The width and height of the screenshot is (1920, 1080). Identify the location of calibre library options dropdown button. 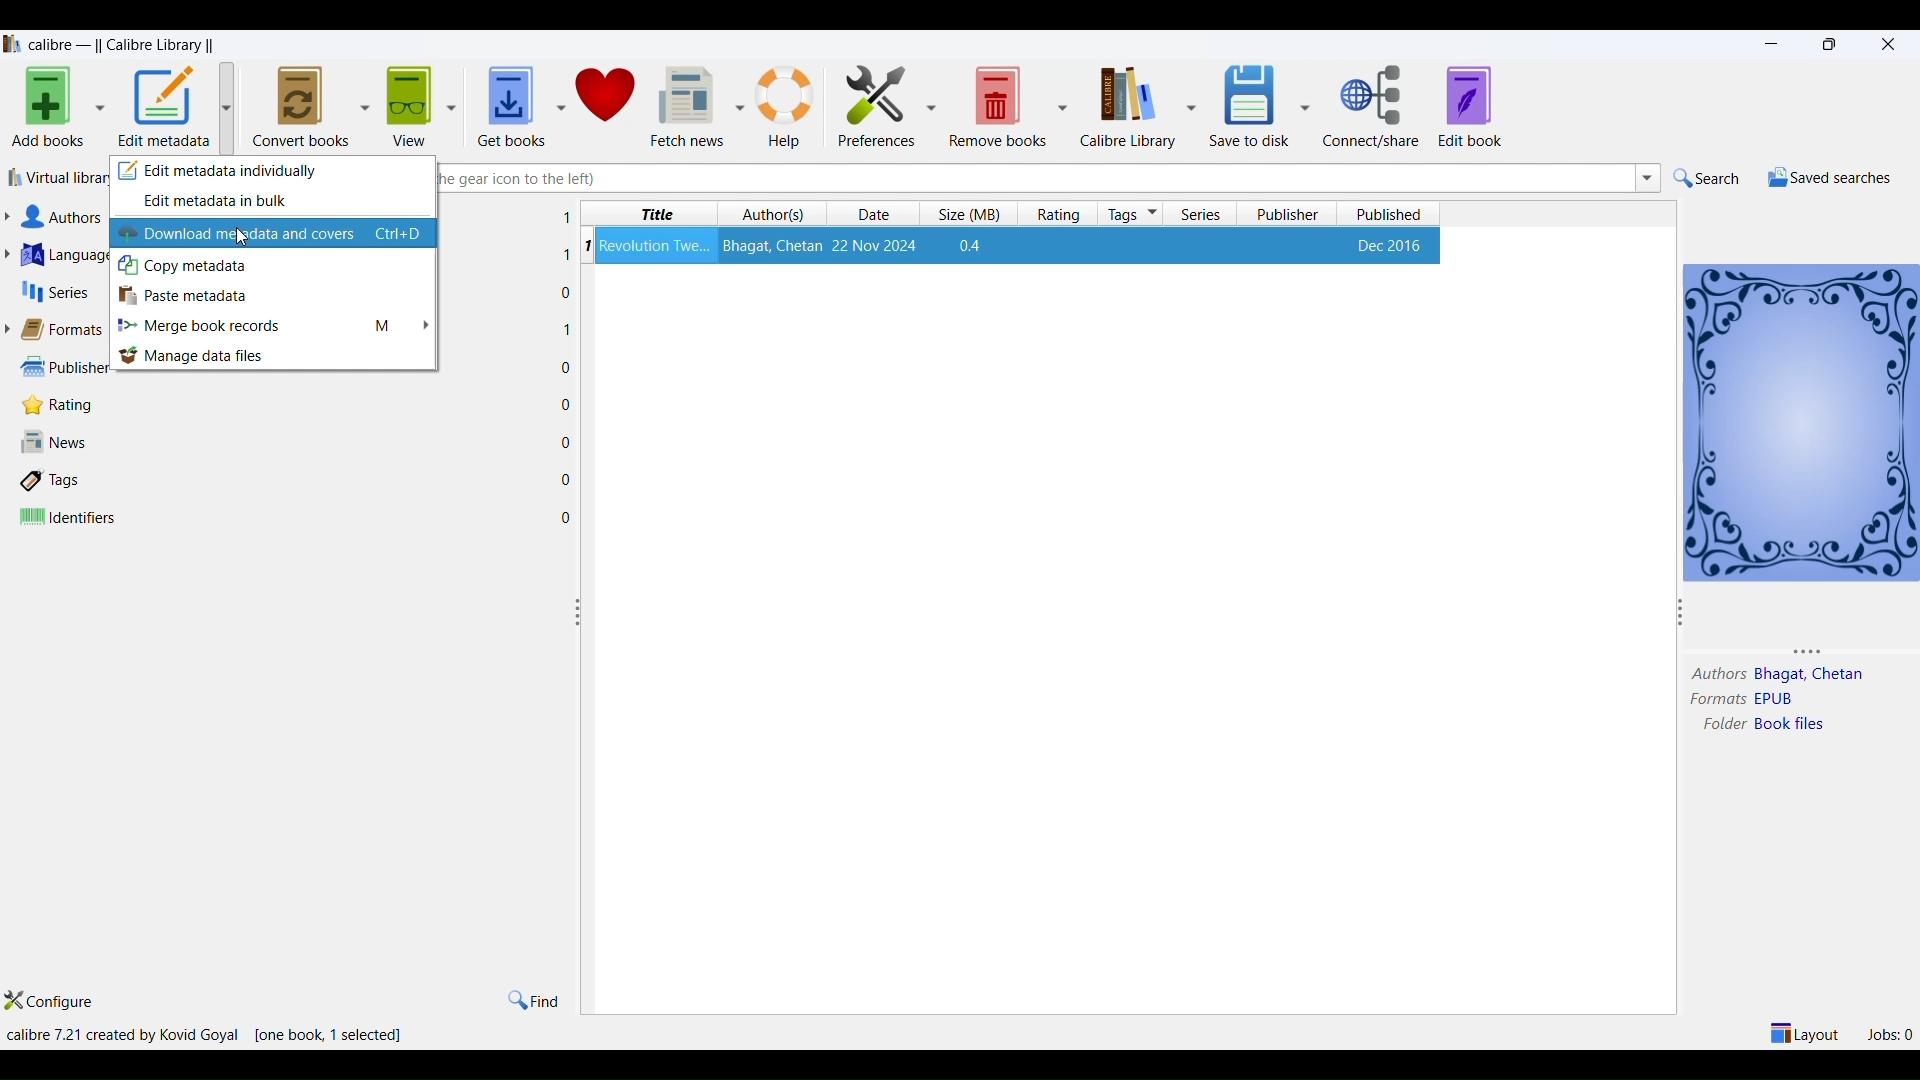
(1191, 105).